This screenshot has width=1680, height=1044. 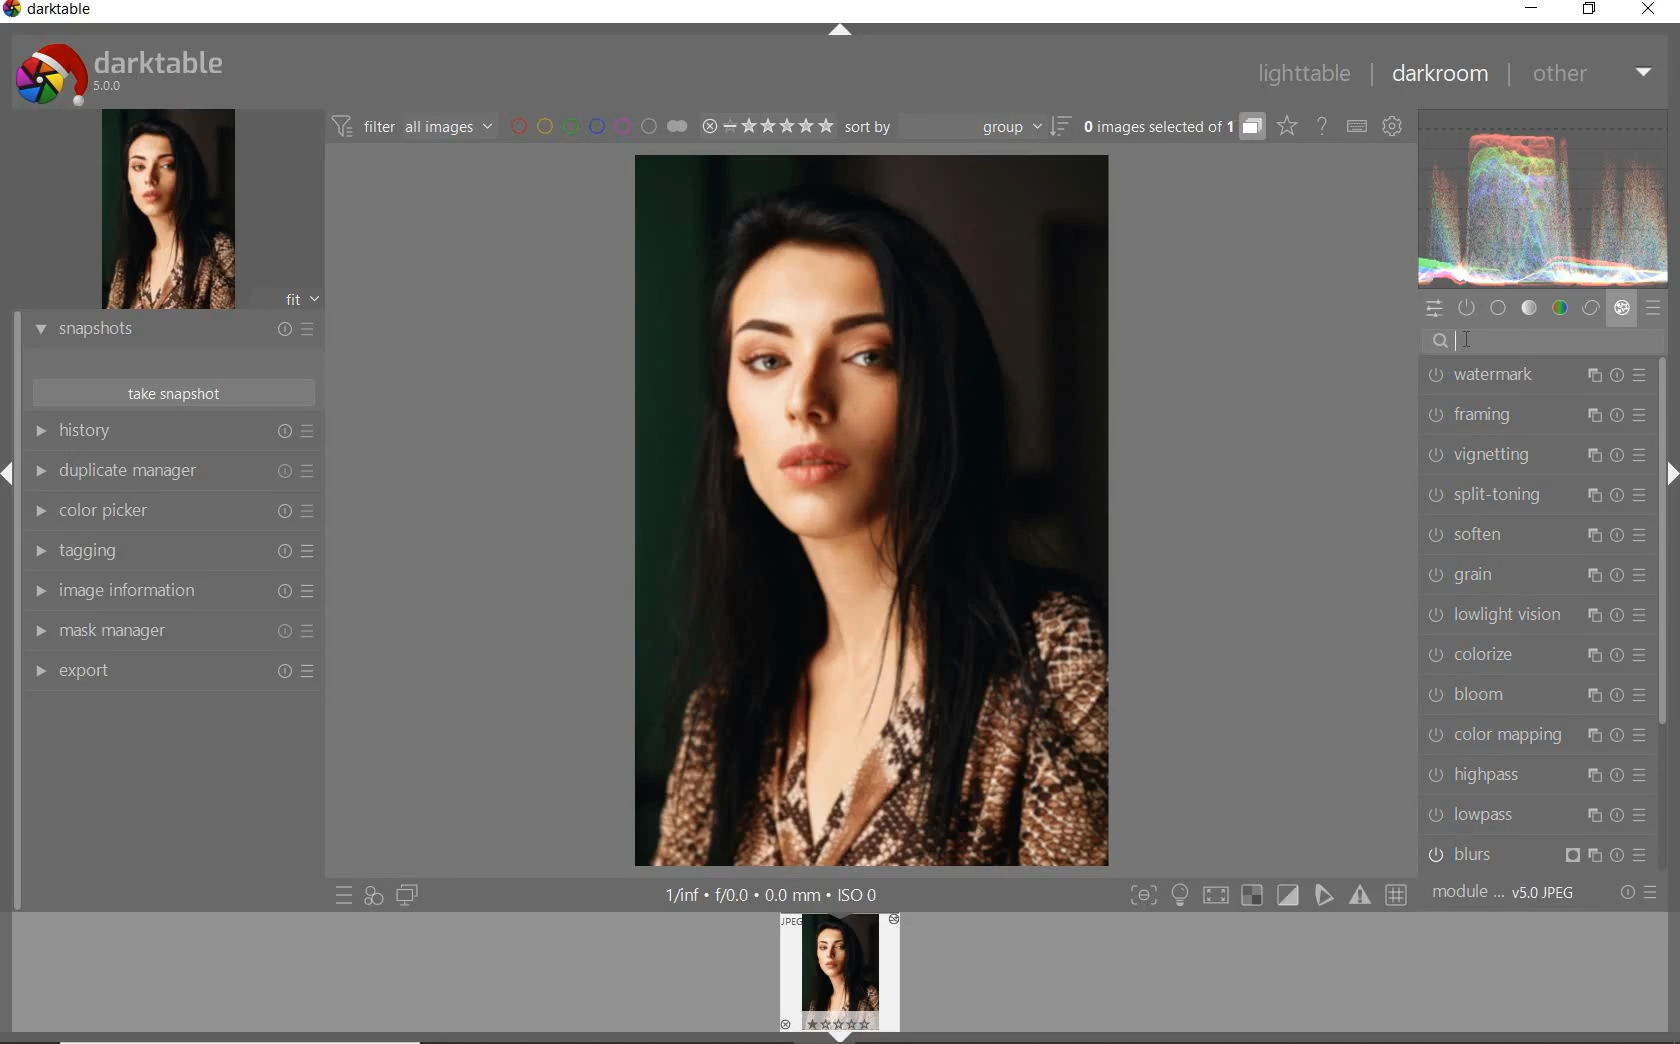 What do you see at coordinates (1437, 311) in the screenshot?
I see `quick access panel` at bounding box center [1437, 311].